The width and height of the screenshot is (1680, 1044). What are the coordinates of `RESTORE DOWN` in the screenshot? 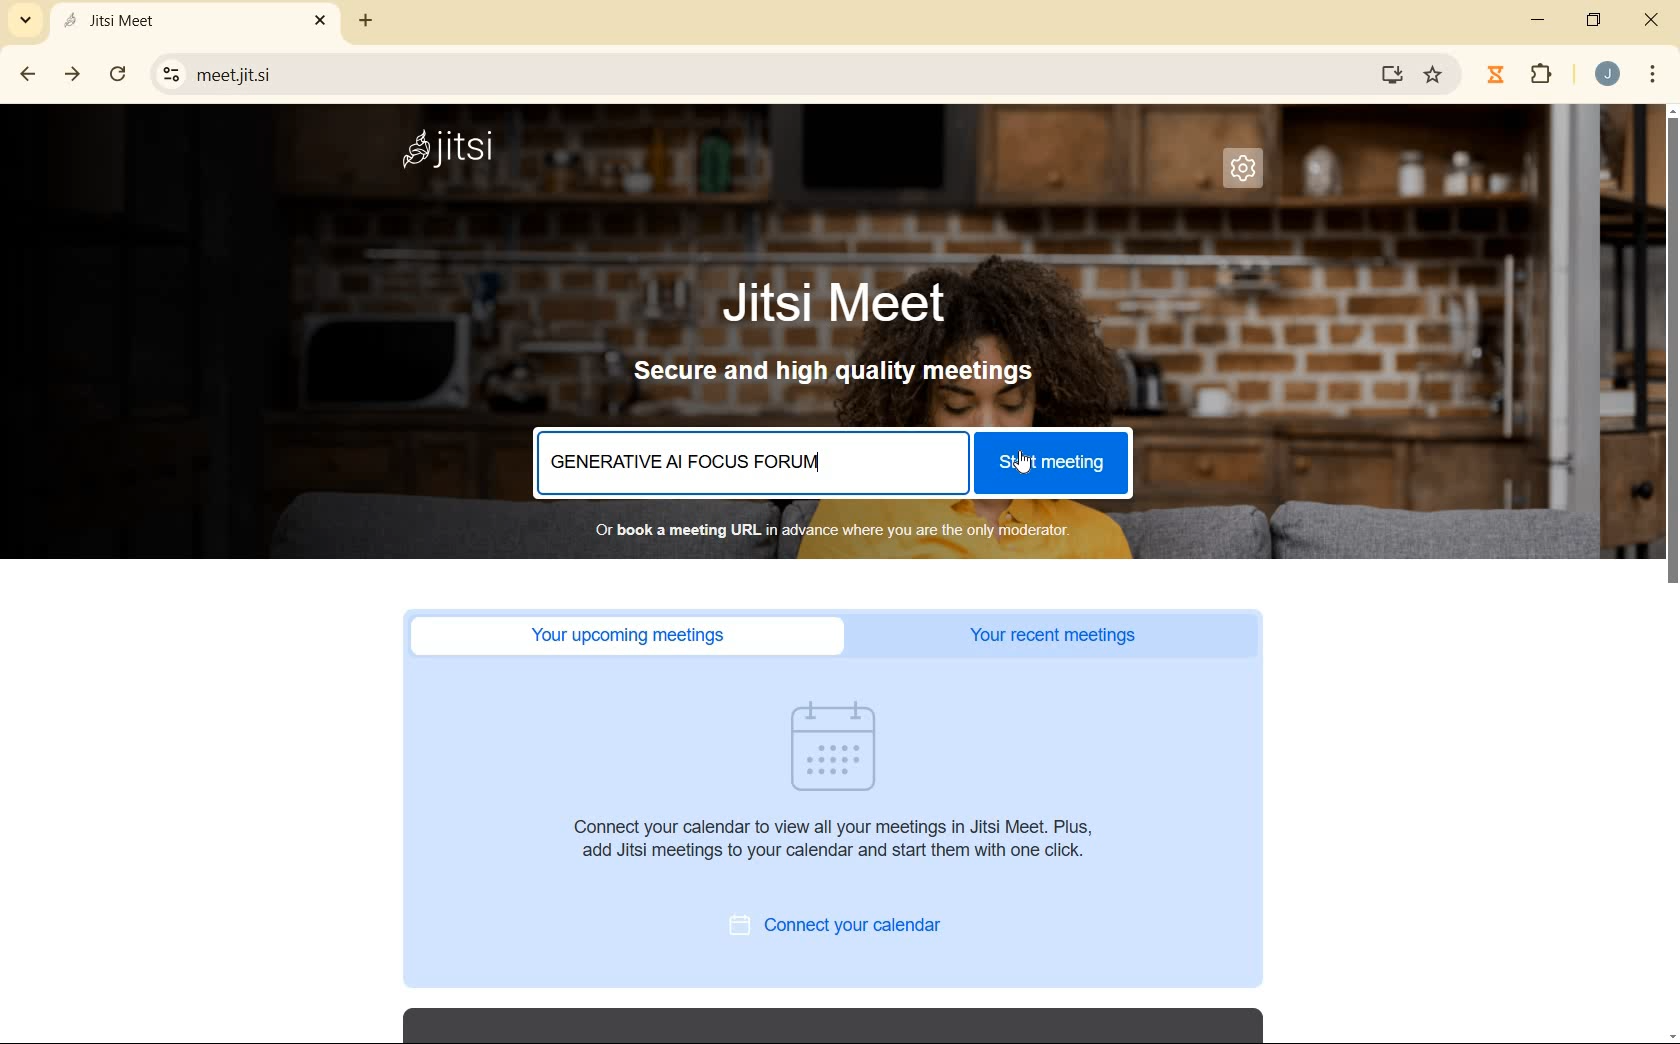 It's located at (1595, 25).